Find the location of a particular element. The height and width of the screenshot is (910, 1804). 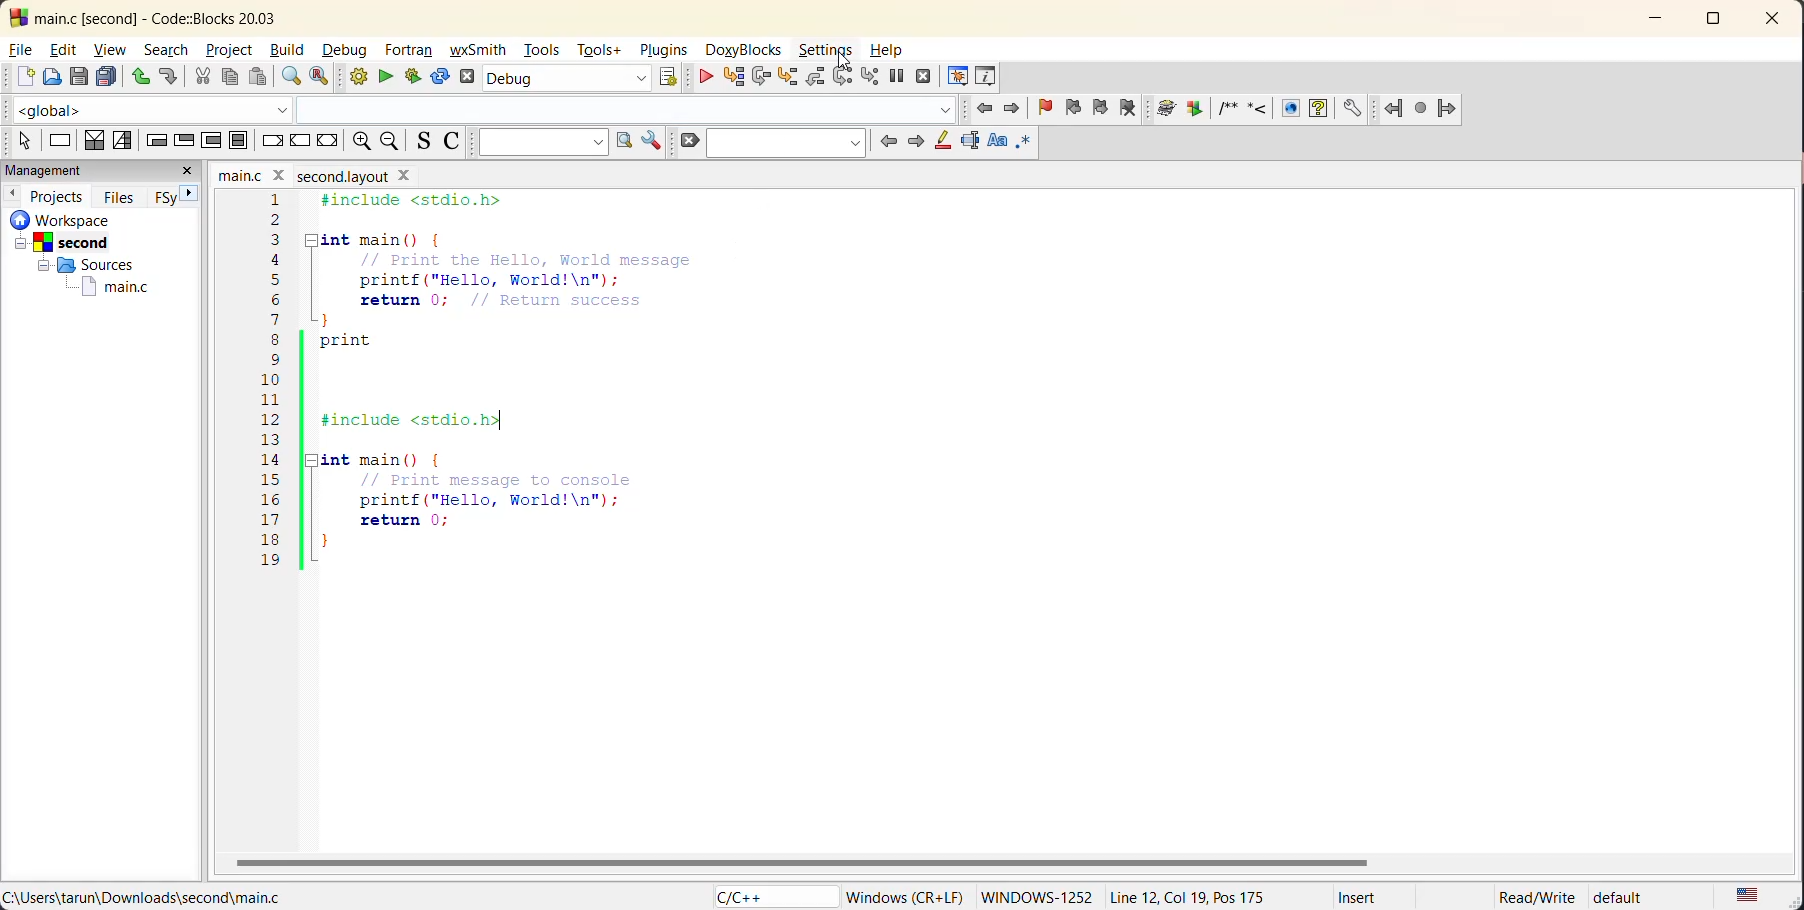

next is located at coordinates (916, 142).